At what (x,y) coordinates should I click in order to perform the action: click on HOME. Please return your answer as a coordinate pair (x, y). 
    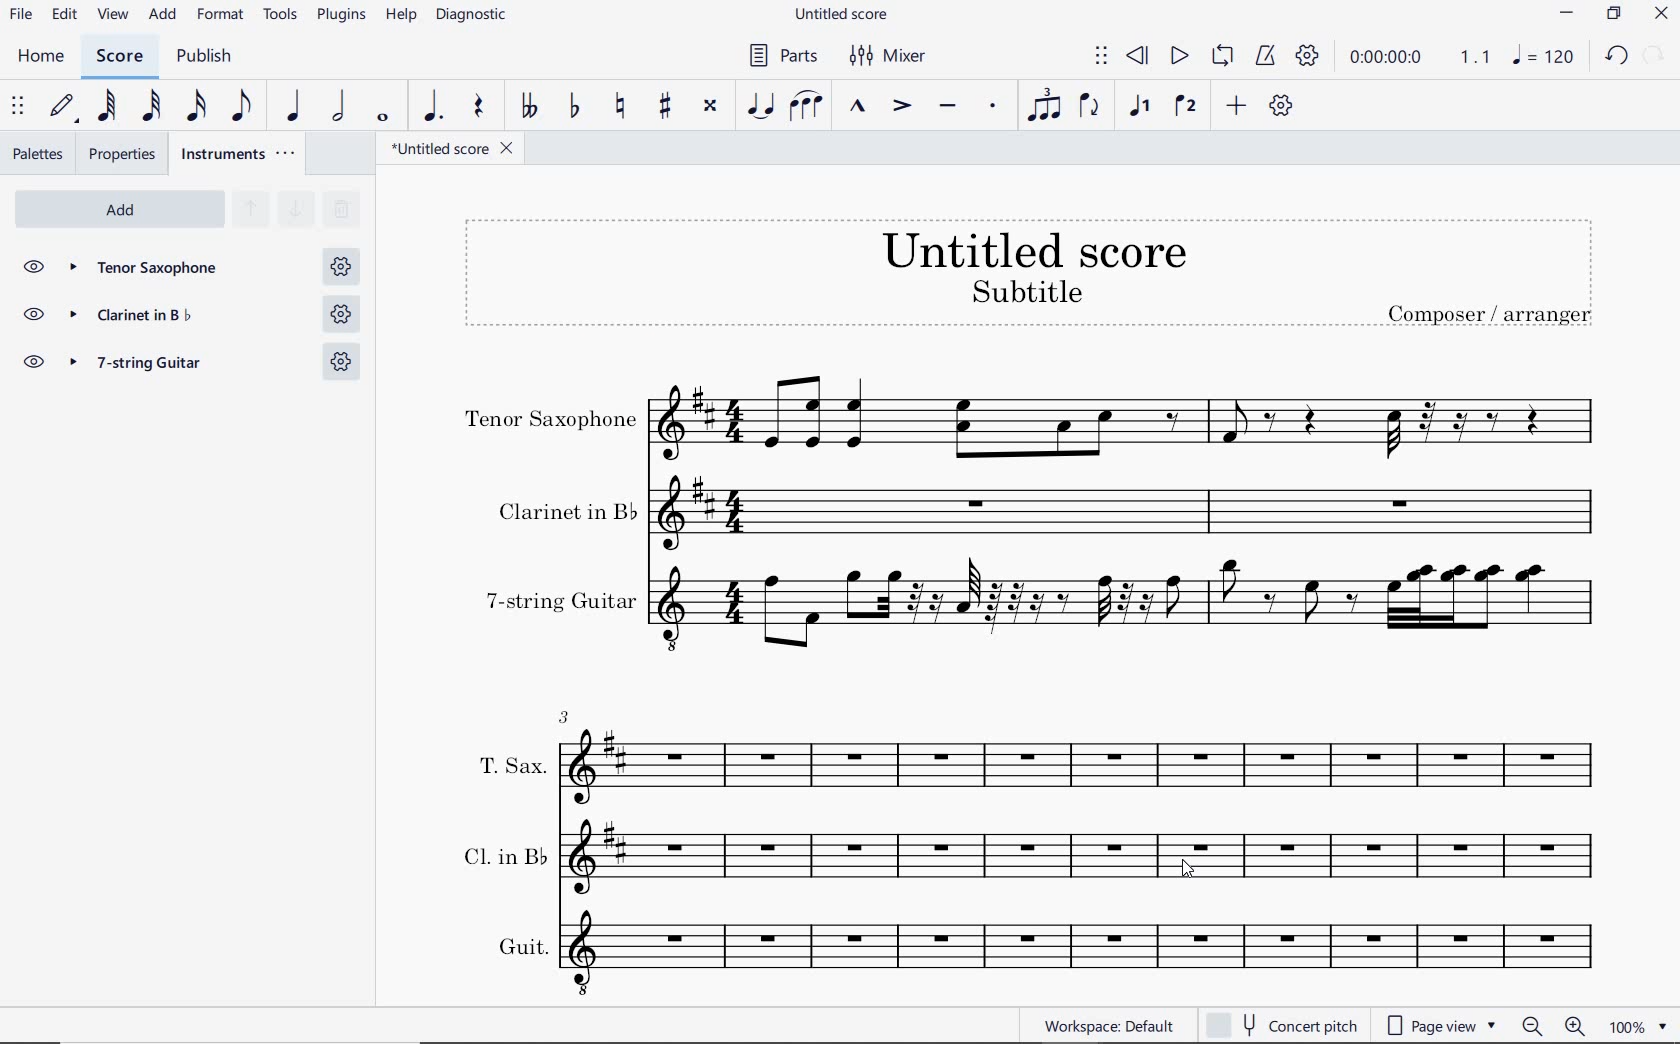
    Looking at the image, I should click on (42, 58).